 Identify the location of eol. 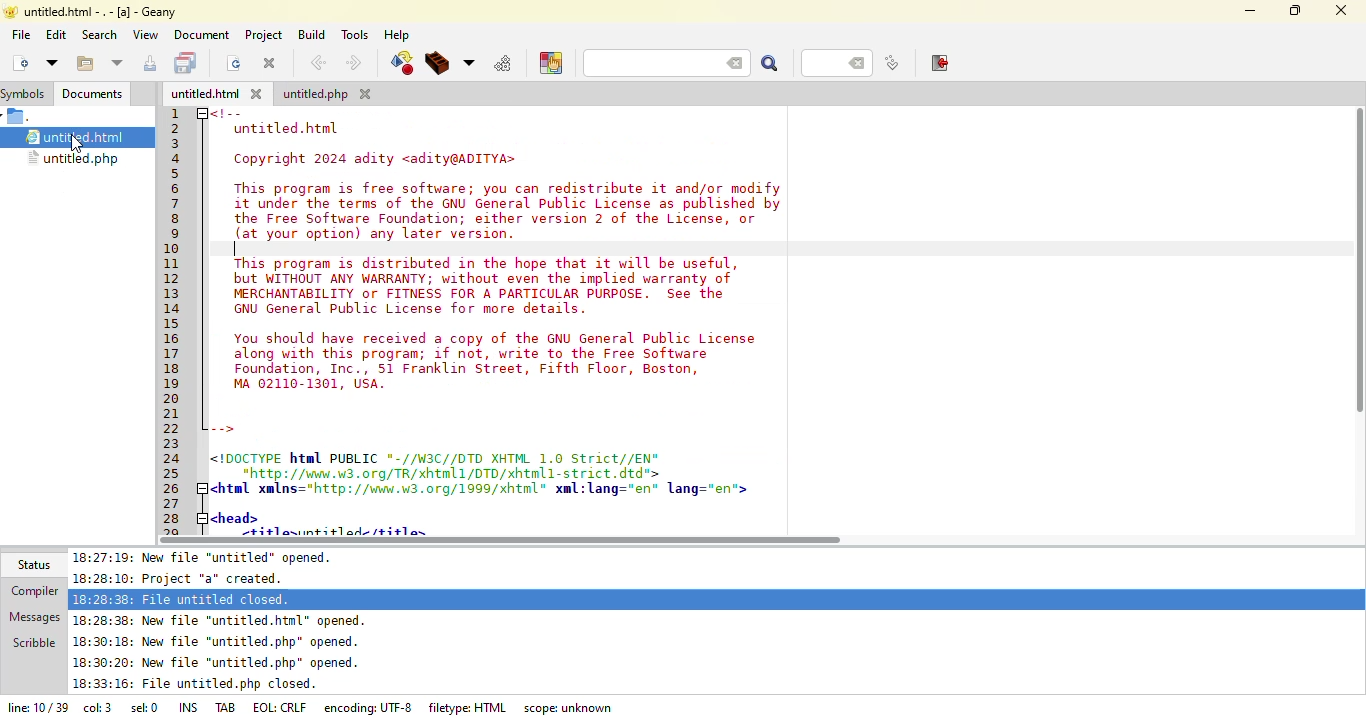
(277, 706).